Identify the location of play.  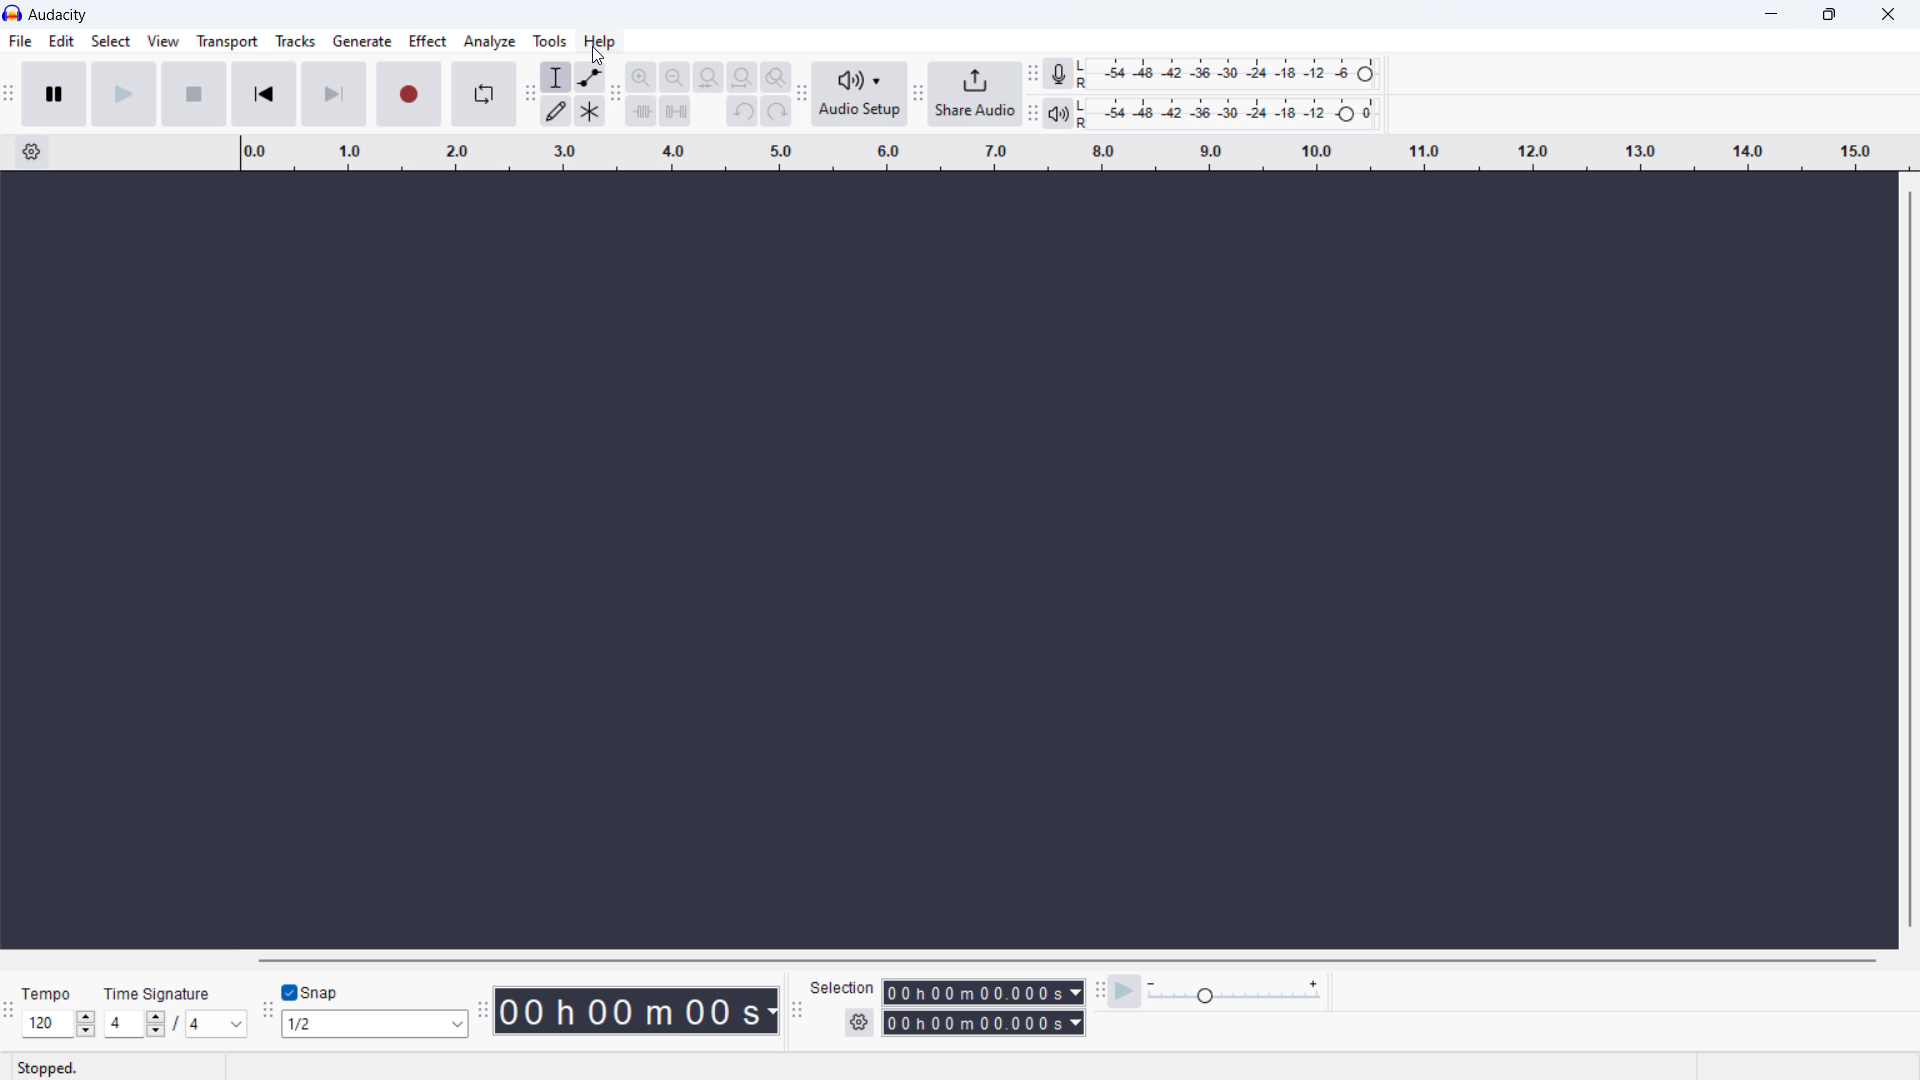
(125, 94).